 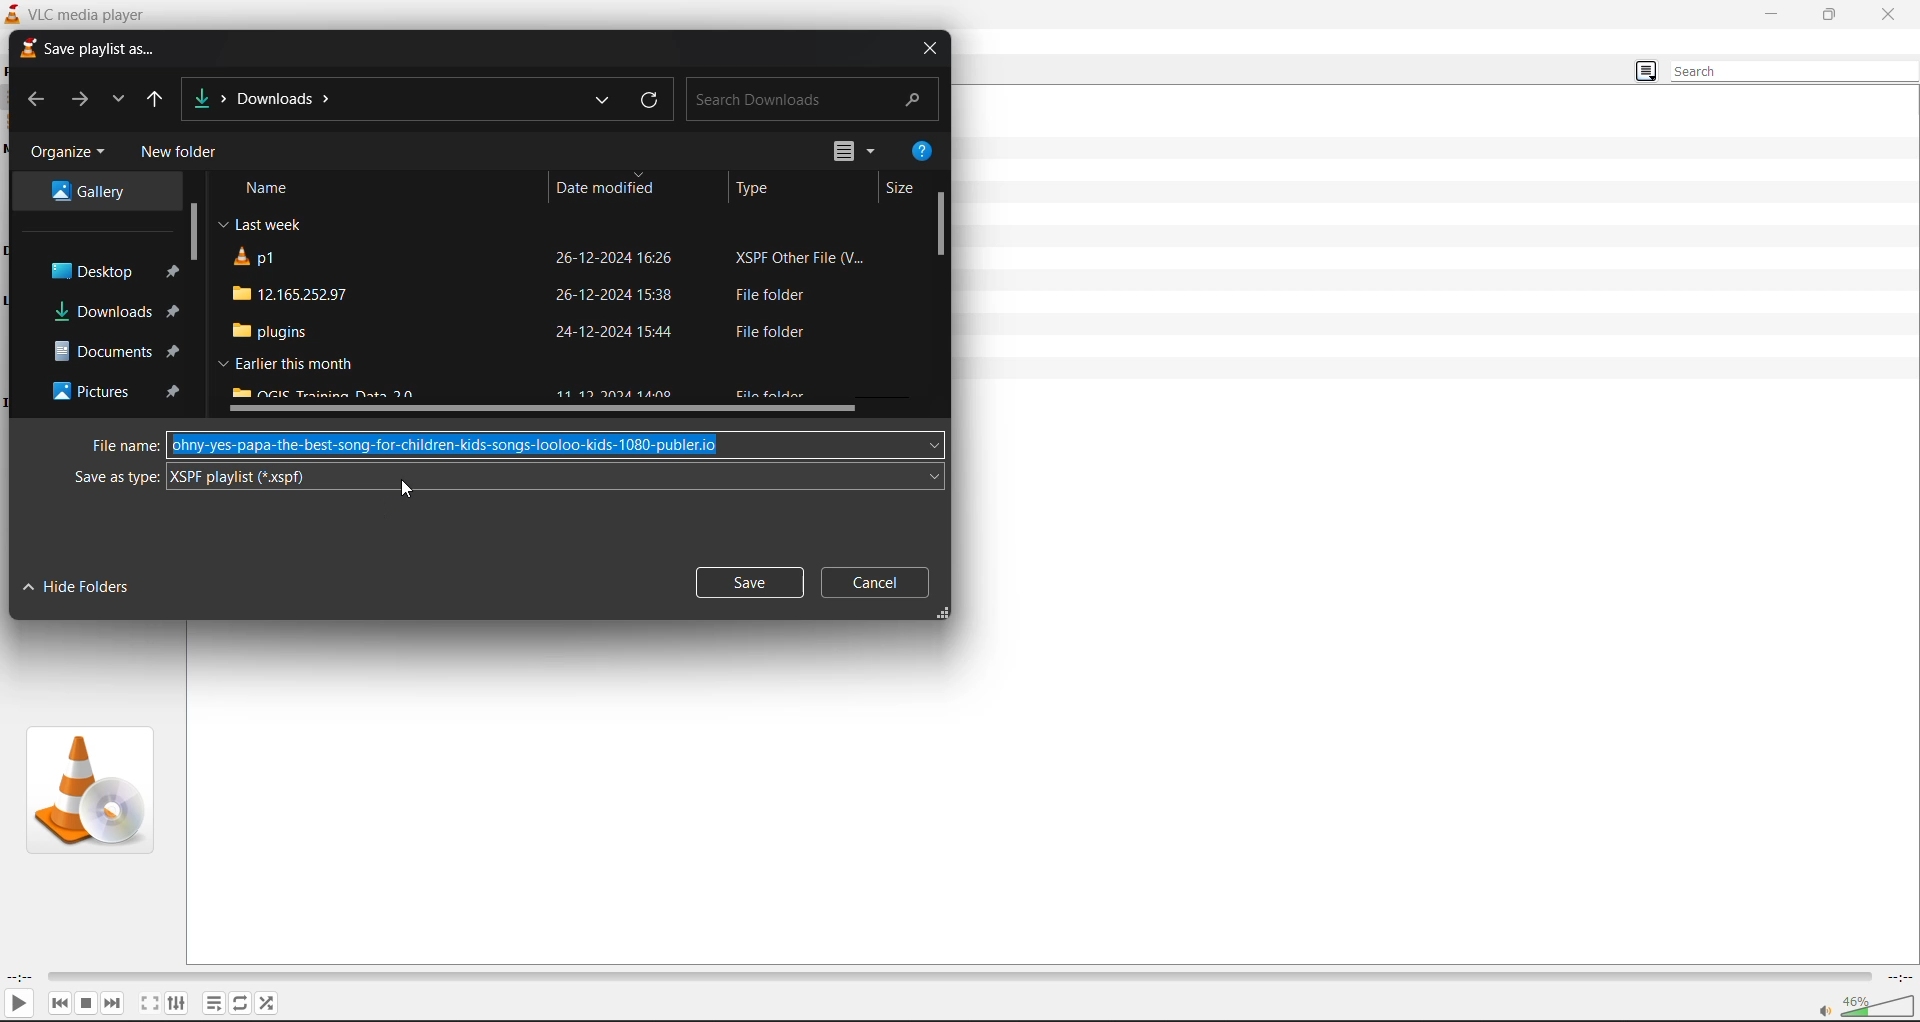 What do you see at coordinates (409, 494) in the screenshot?
I see `cursor` at bounding box center [409, 494].